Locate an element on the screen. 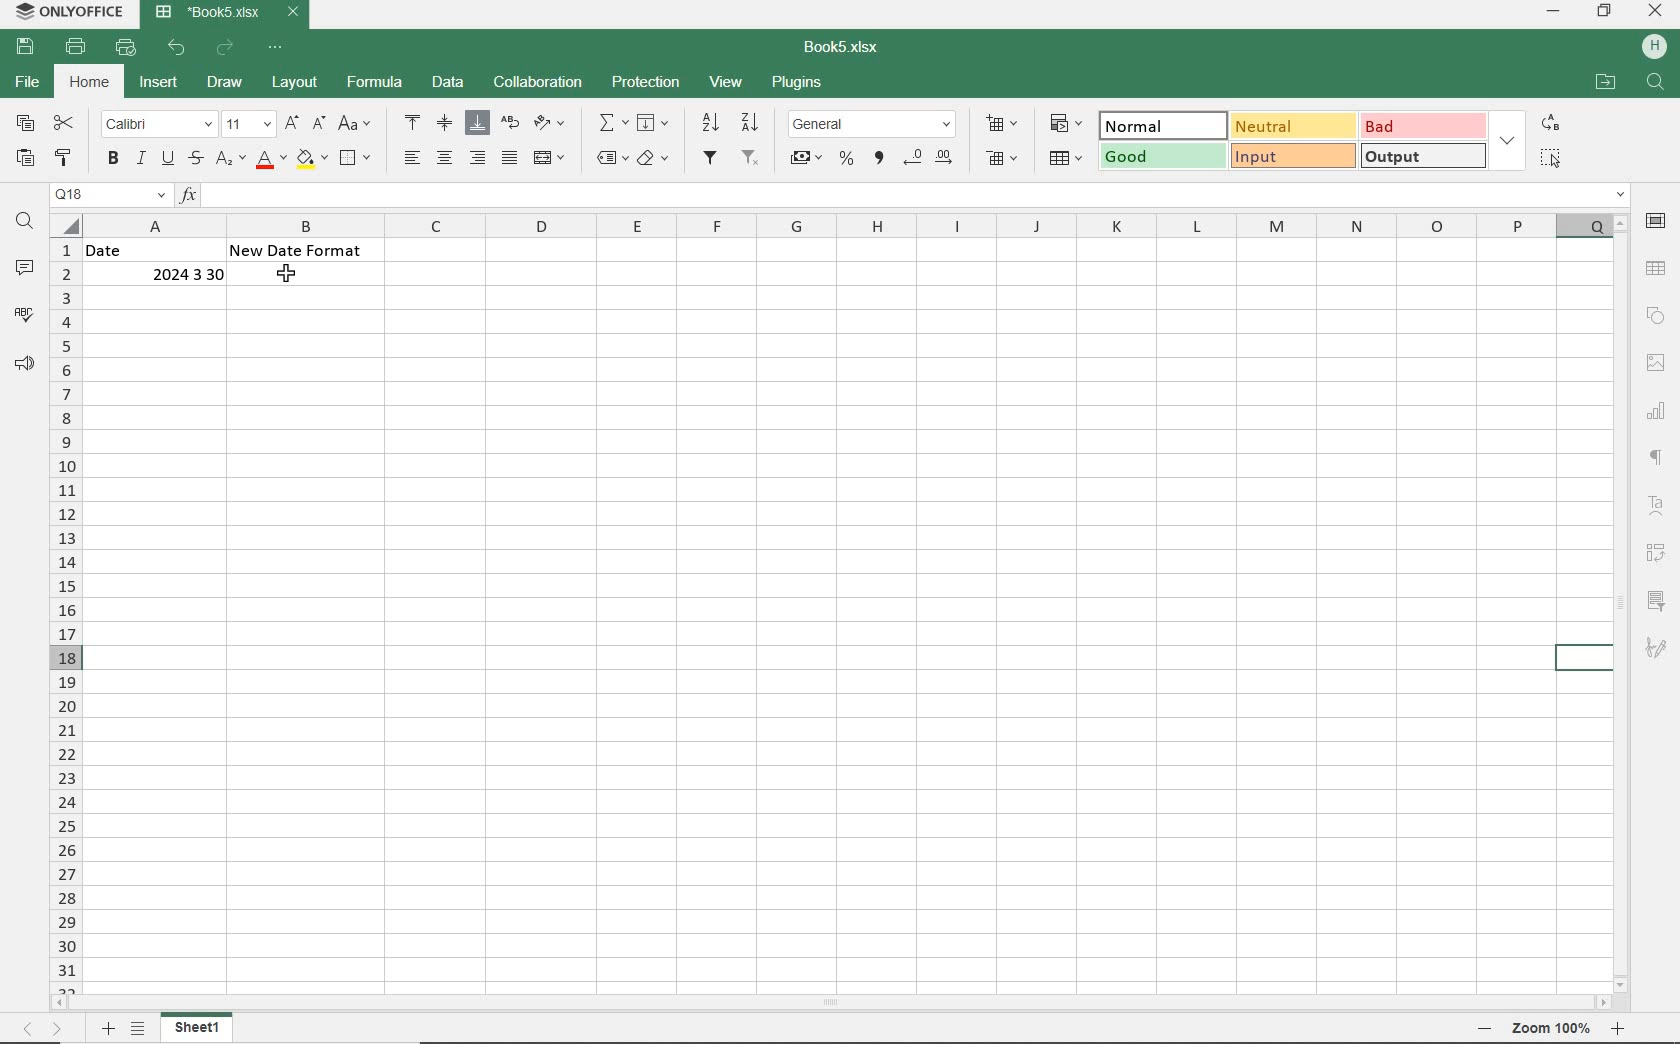 The width and height of the screenshot is (1680, 1044). ROWS is located at coordinates (63, 602).